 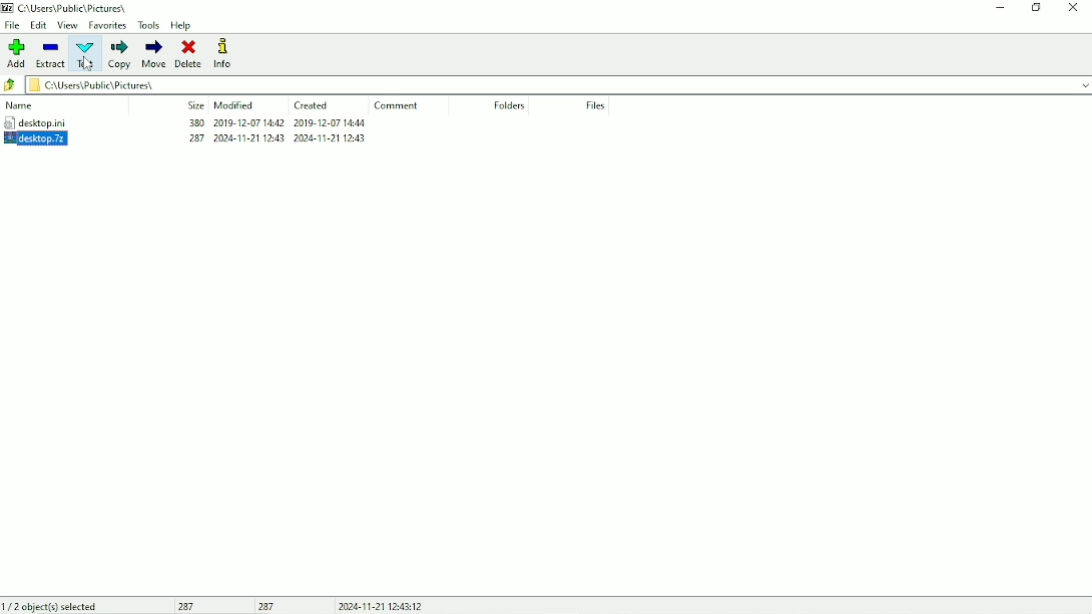 I want to click on 380, so click(x=191, y=122).